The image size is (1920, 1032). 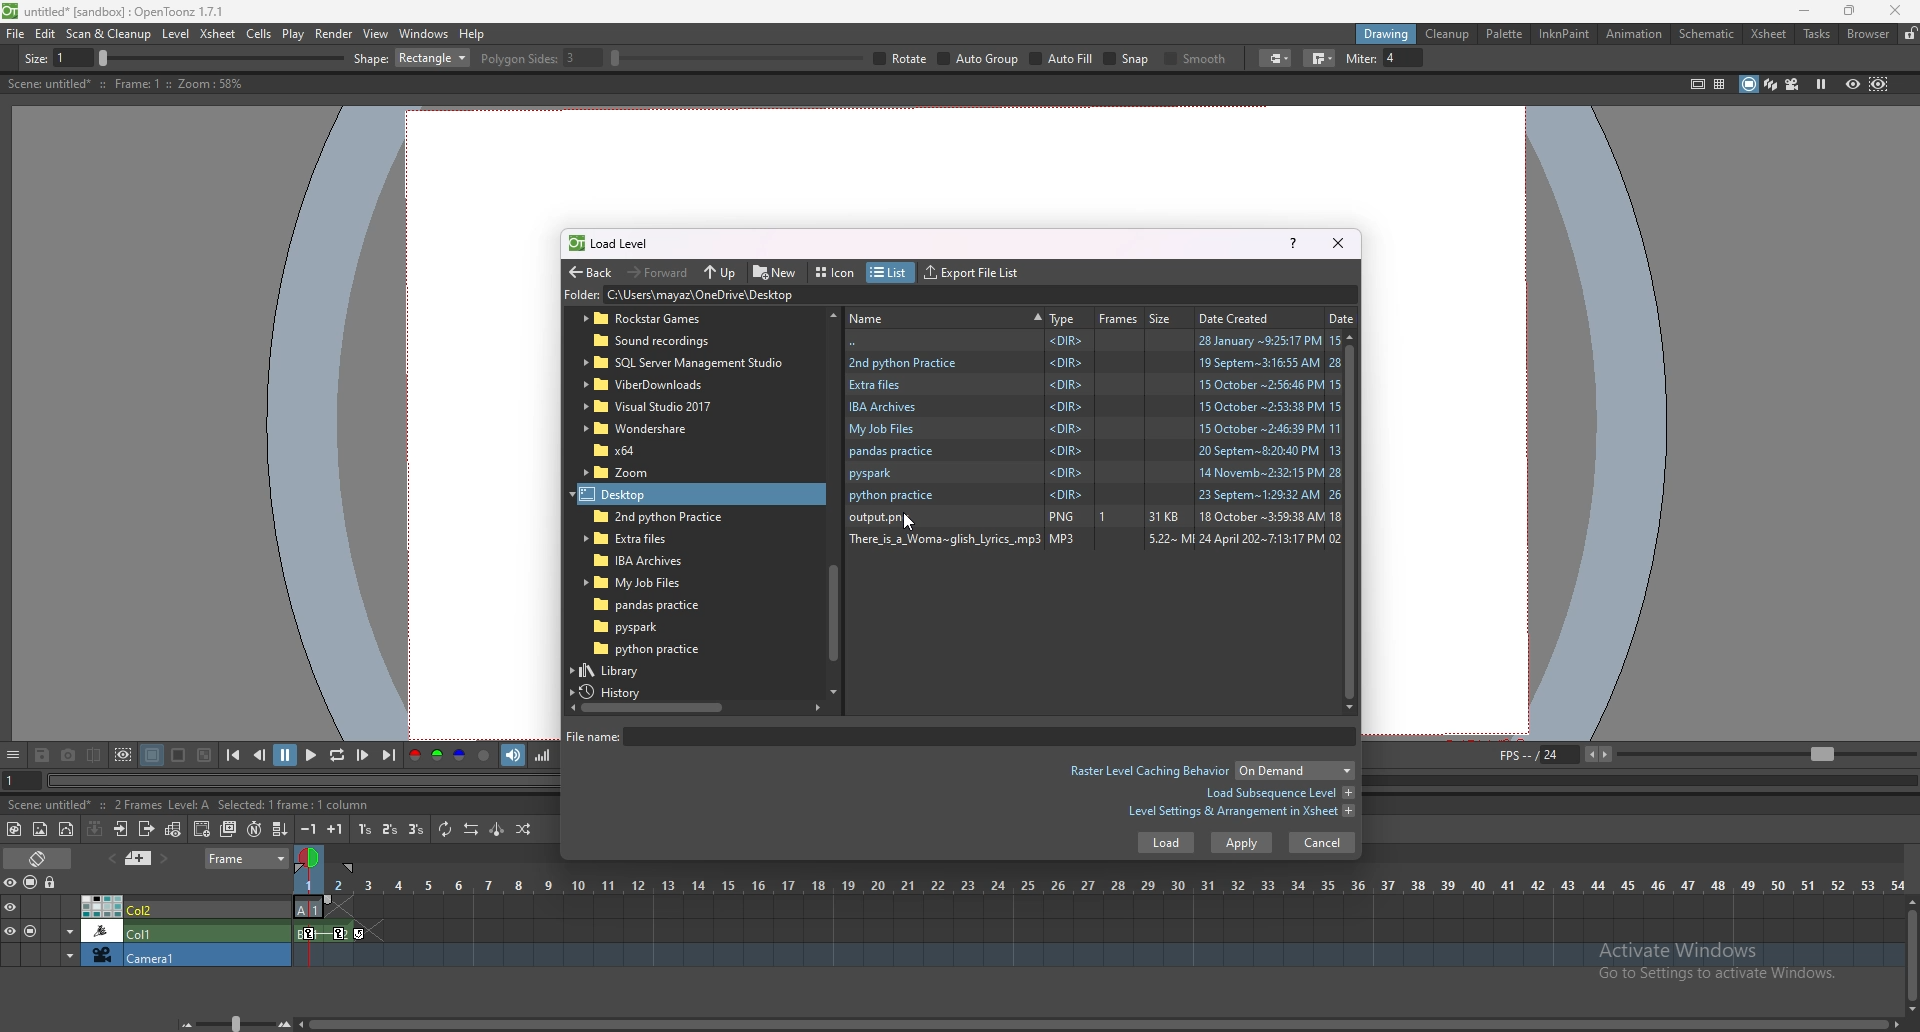 What do you see at coordinates (109, 858) in the screenshot?
I see `previous memo` at bounding box center [109, 858].